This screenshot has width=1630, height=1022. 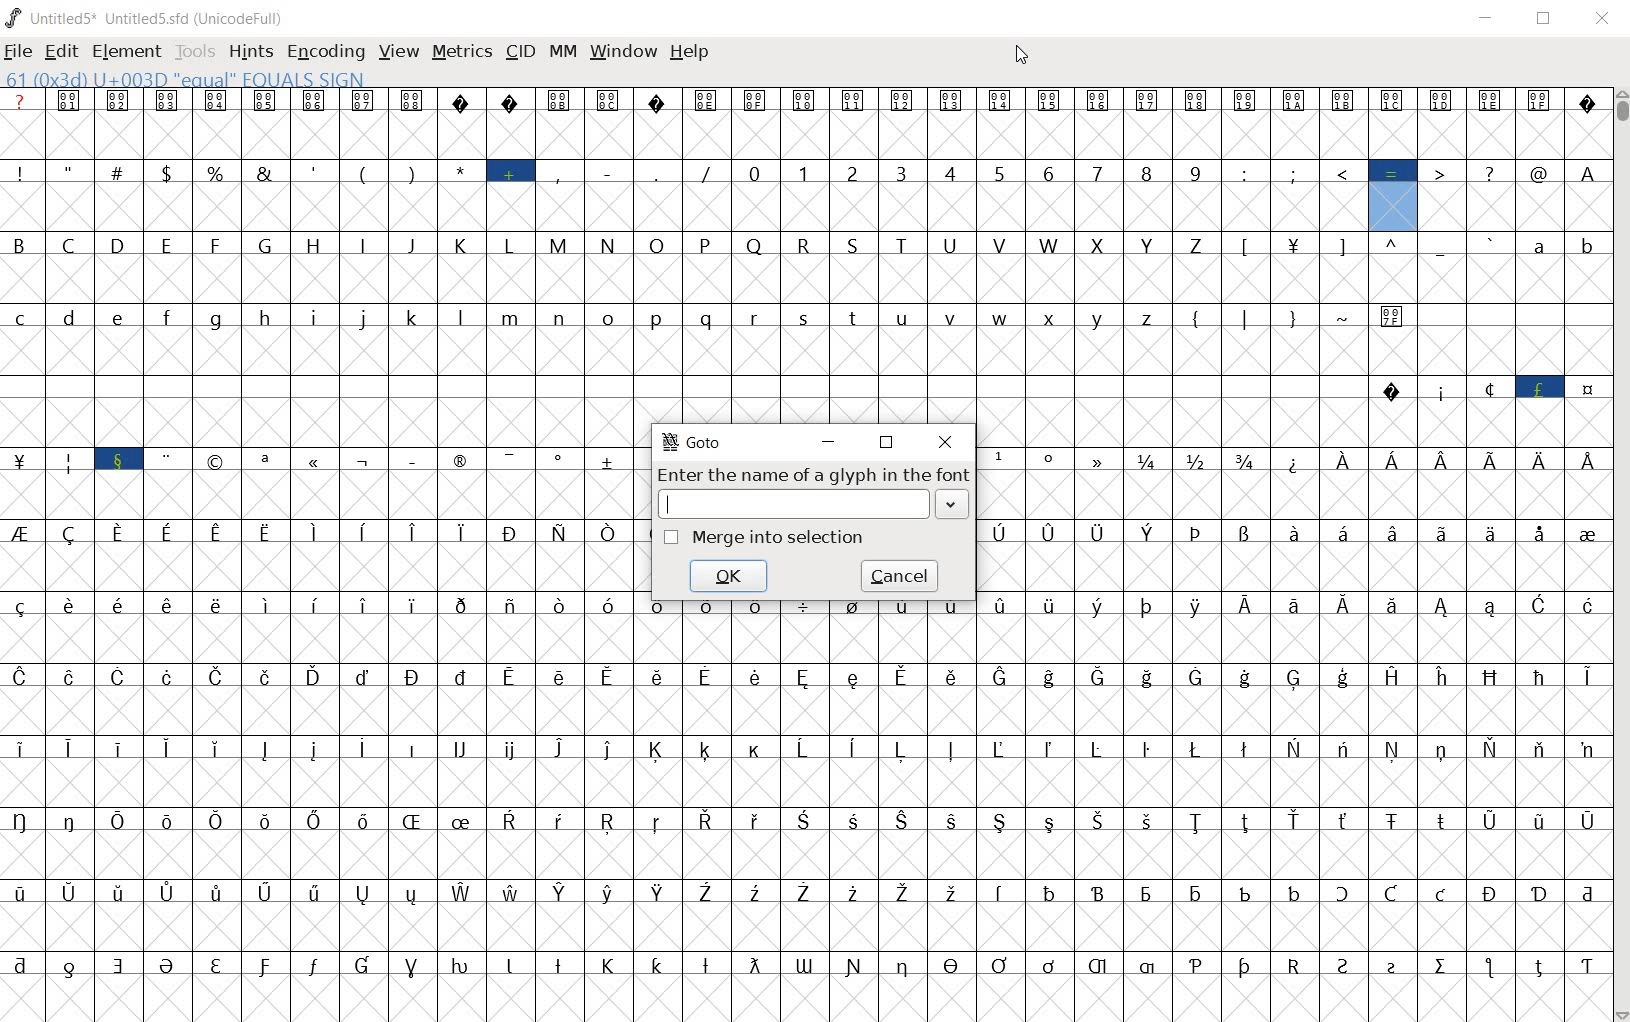 What do you see at coordinates (1604, 15) in the screenshot?
I see `close` at bounding box center [1604, 15].